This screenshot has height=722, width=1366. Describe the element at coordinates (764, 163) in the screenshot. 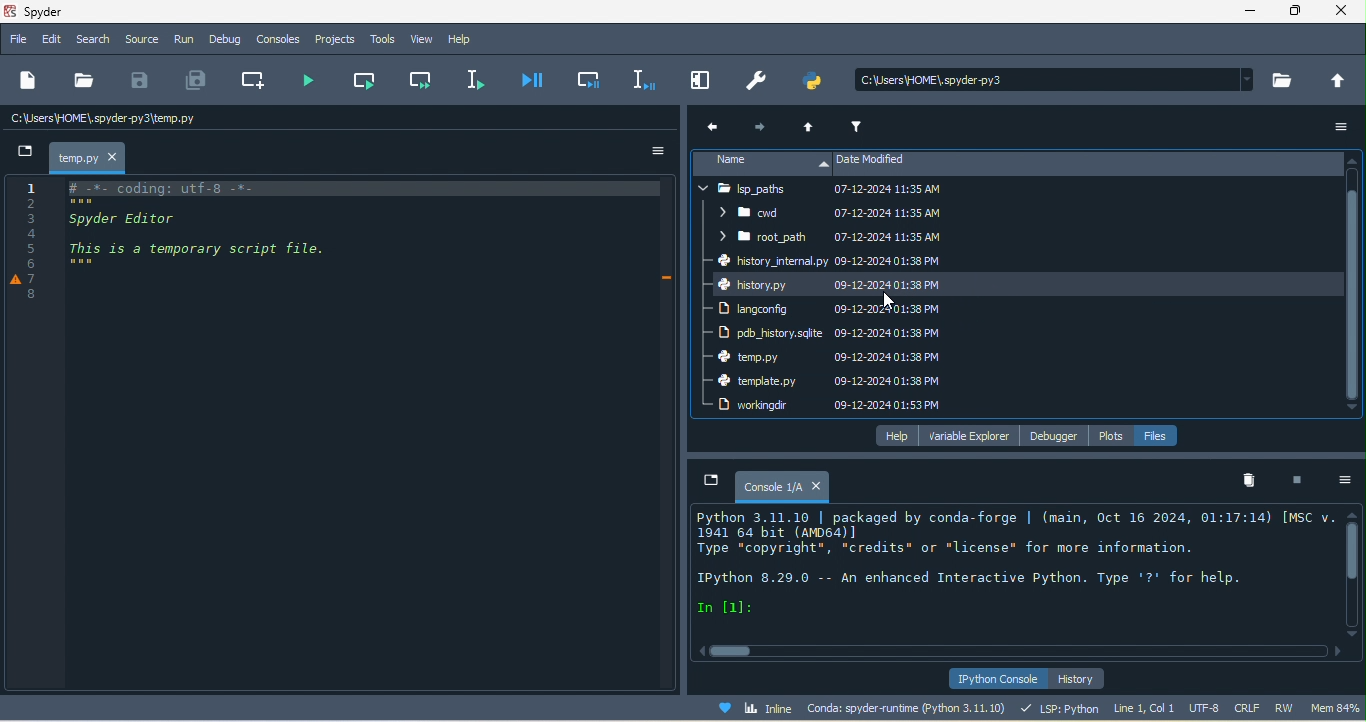

I see `name` at that location.